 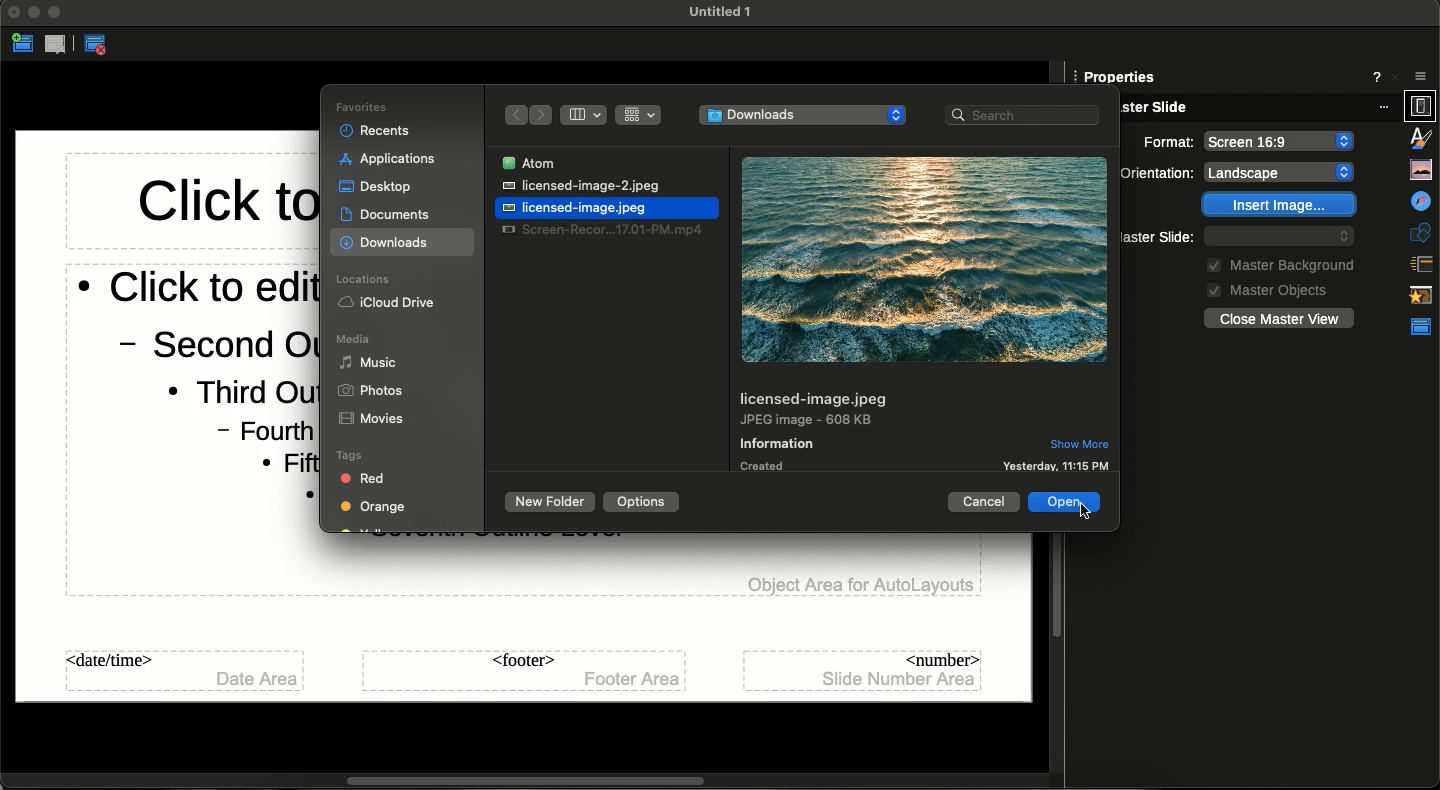 I want to click on Shapes, so click(x=1421, y=198).